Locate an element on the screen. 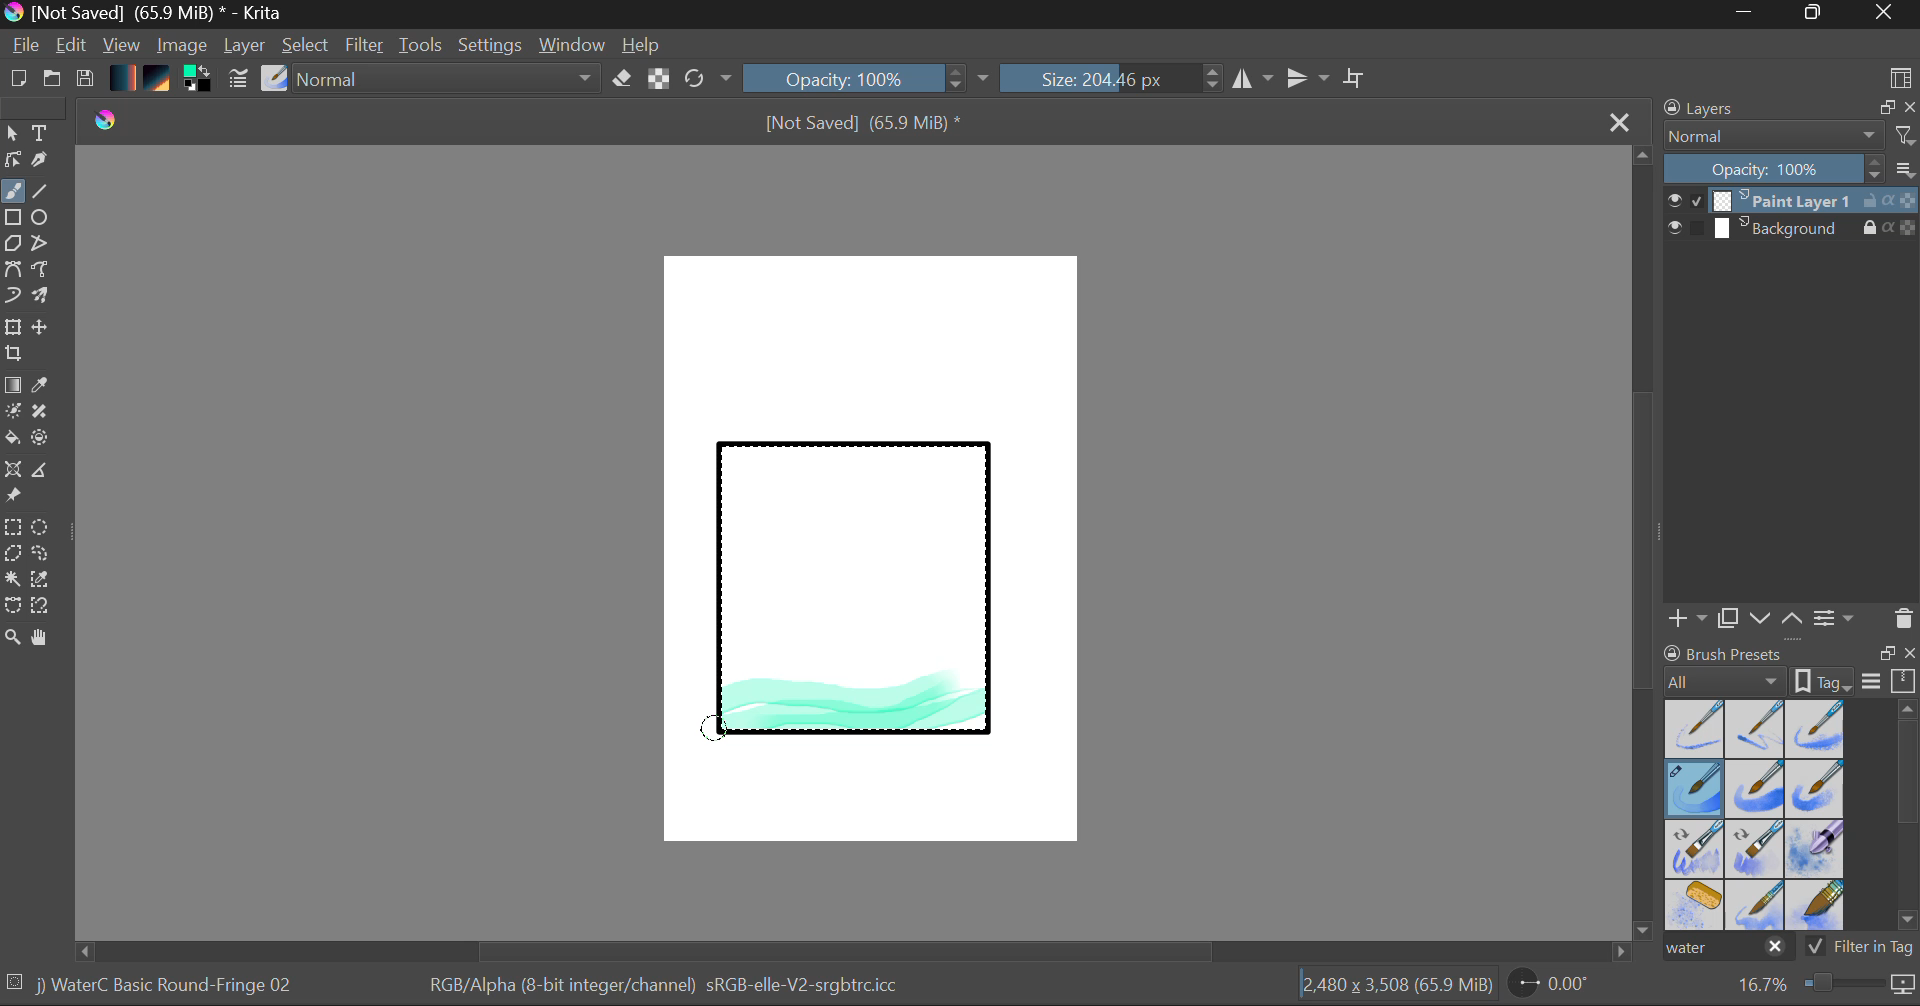 The width and height of the screenshot is (1920, 1006). Layer 1 is located at coordinates (1793, 203).